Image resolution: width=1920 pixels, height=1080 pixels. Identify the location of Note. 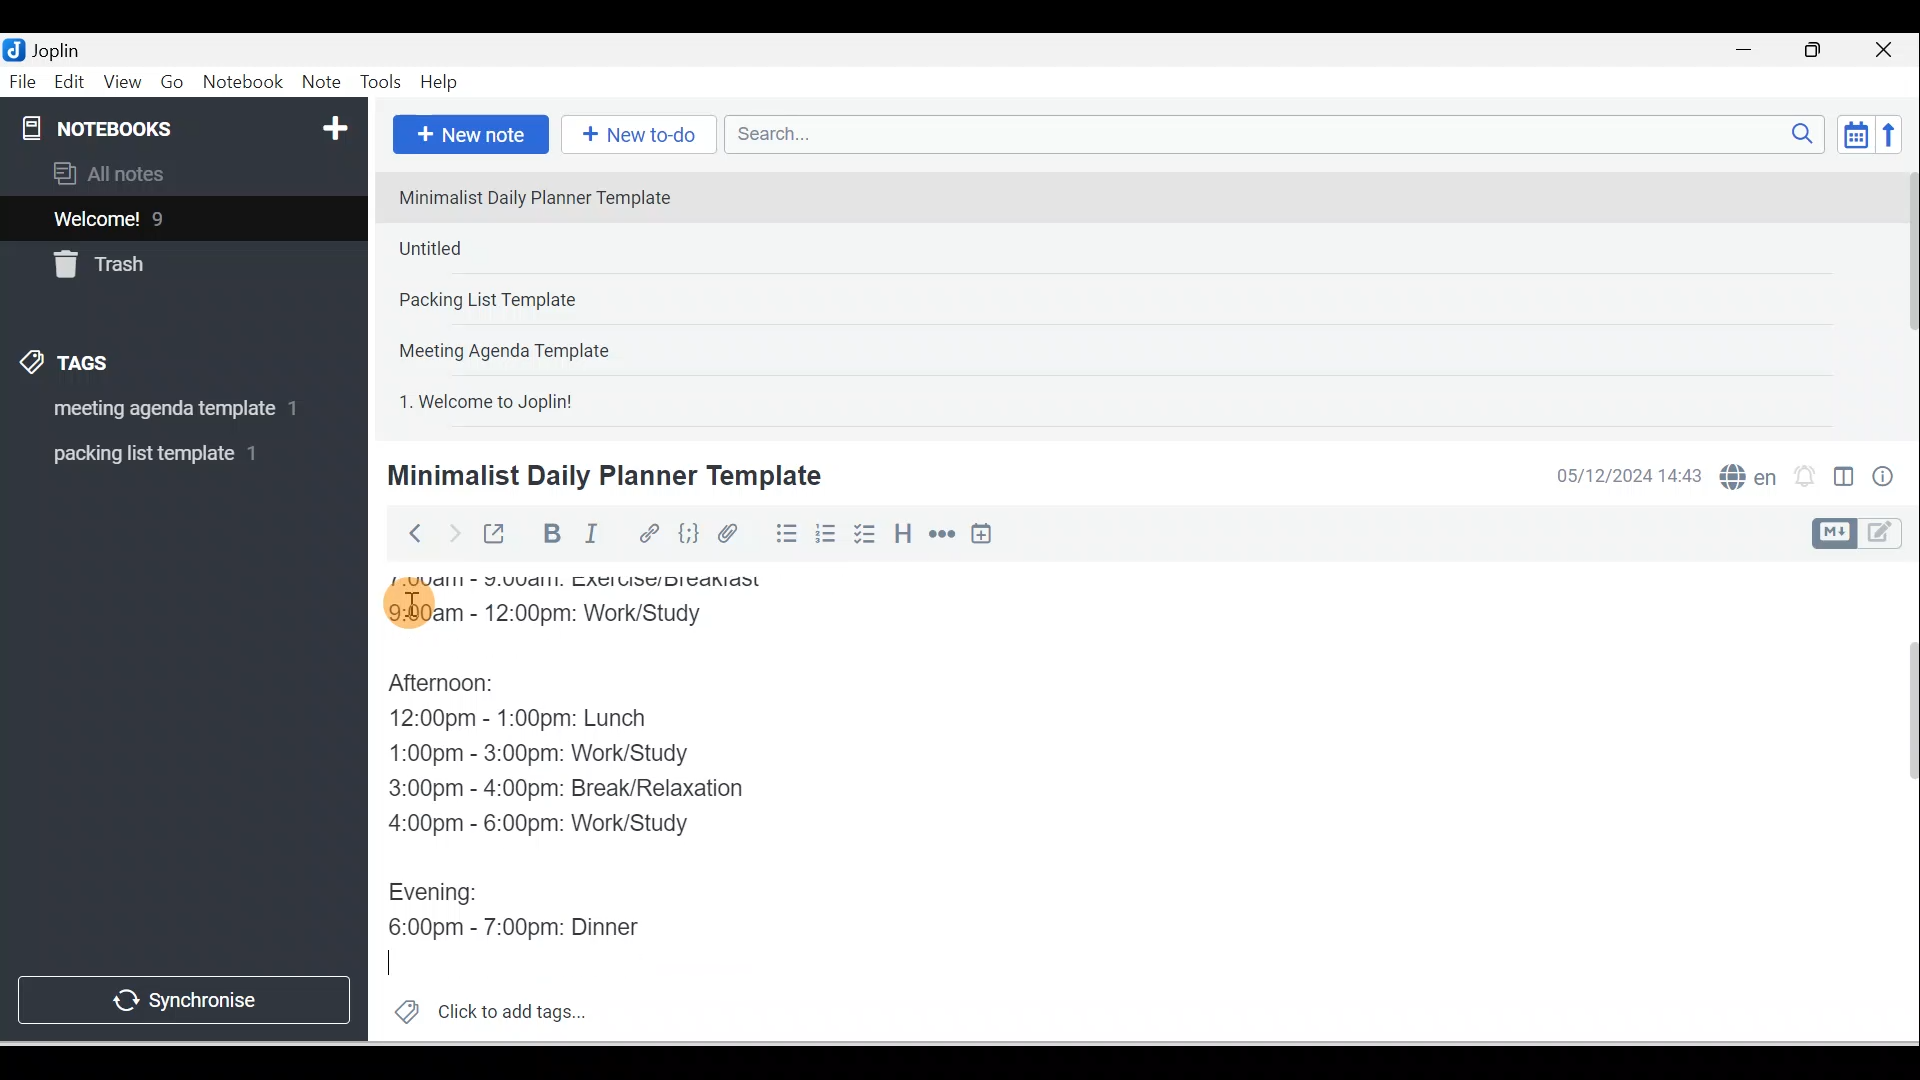
(319, 83).